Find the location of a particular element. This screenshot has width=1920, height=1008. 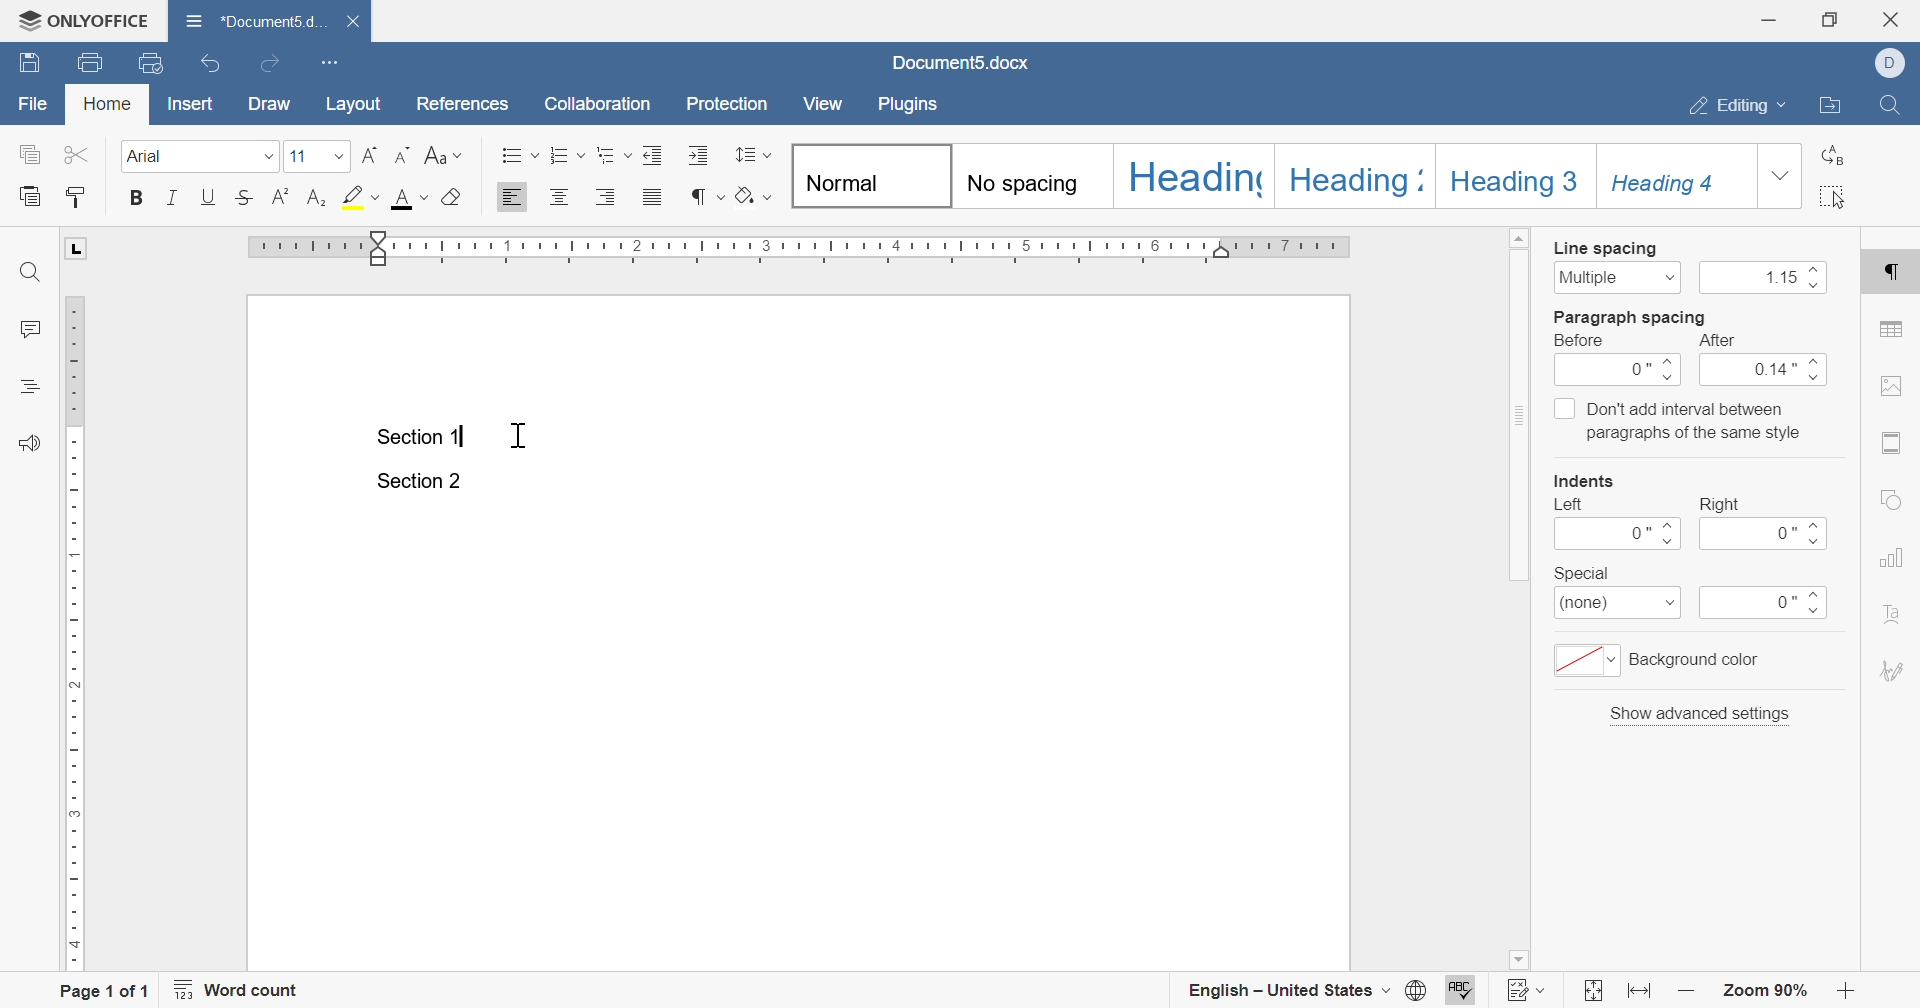

0 is located at coordinates (1617, 534).